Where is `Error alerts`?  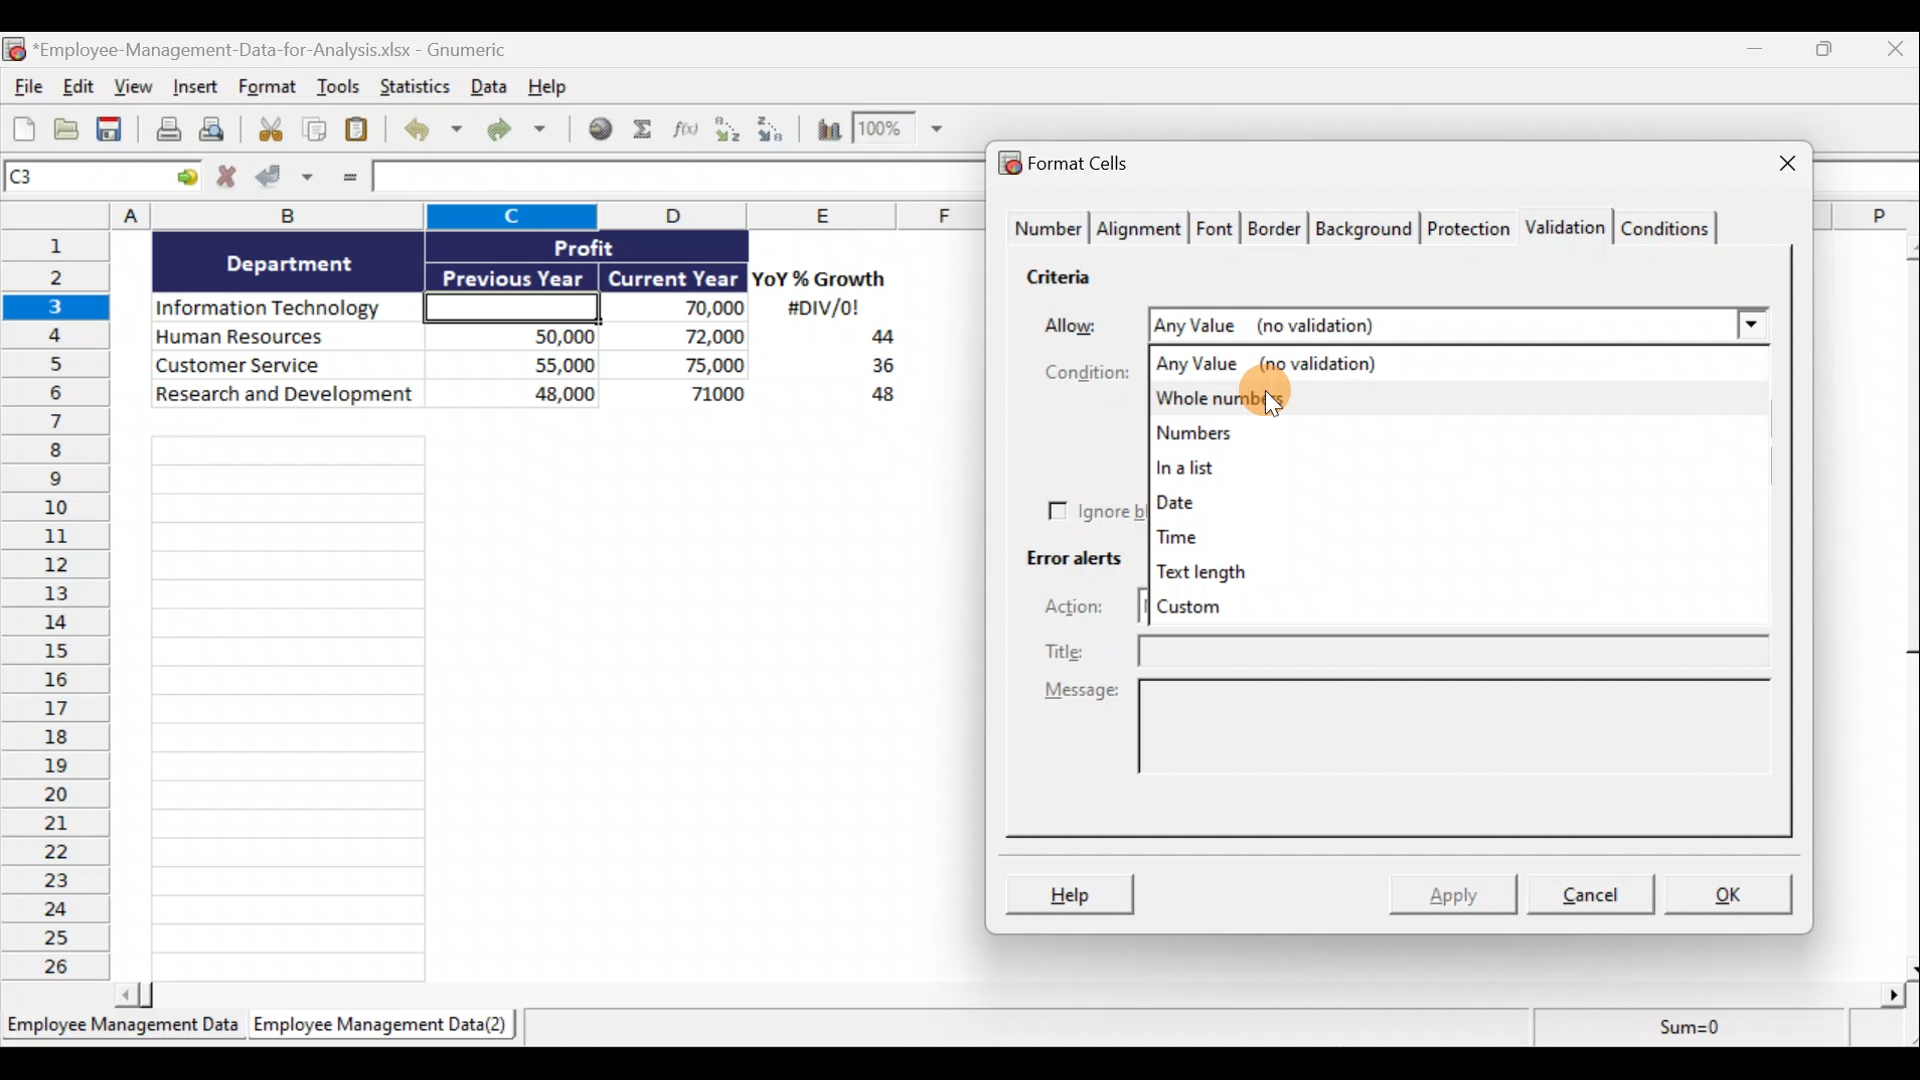 Error alerts is located at coordinates (1082, 560).